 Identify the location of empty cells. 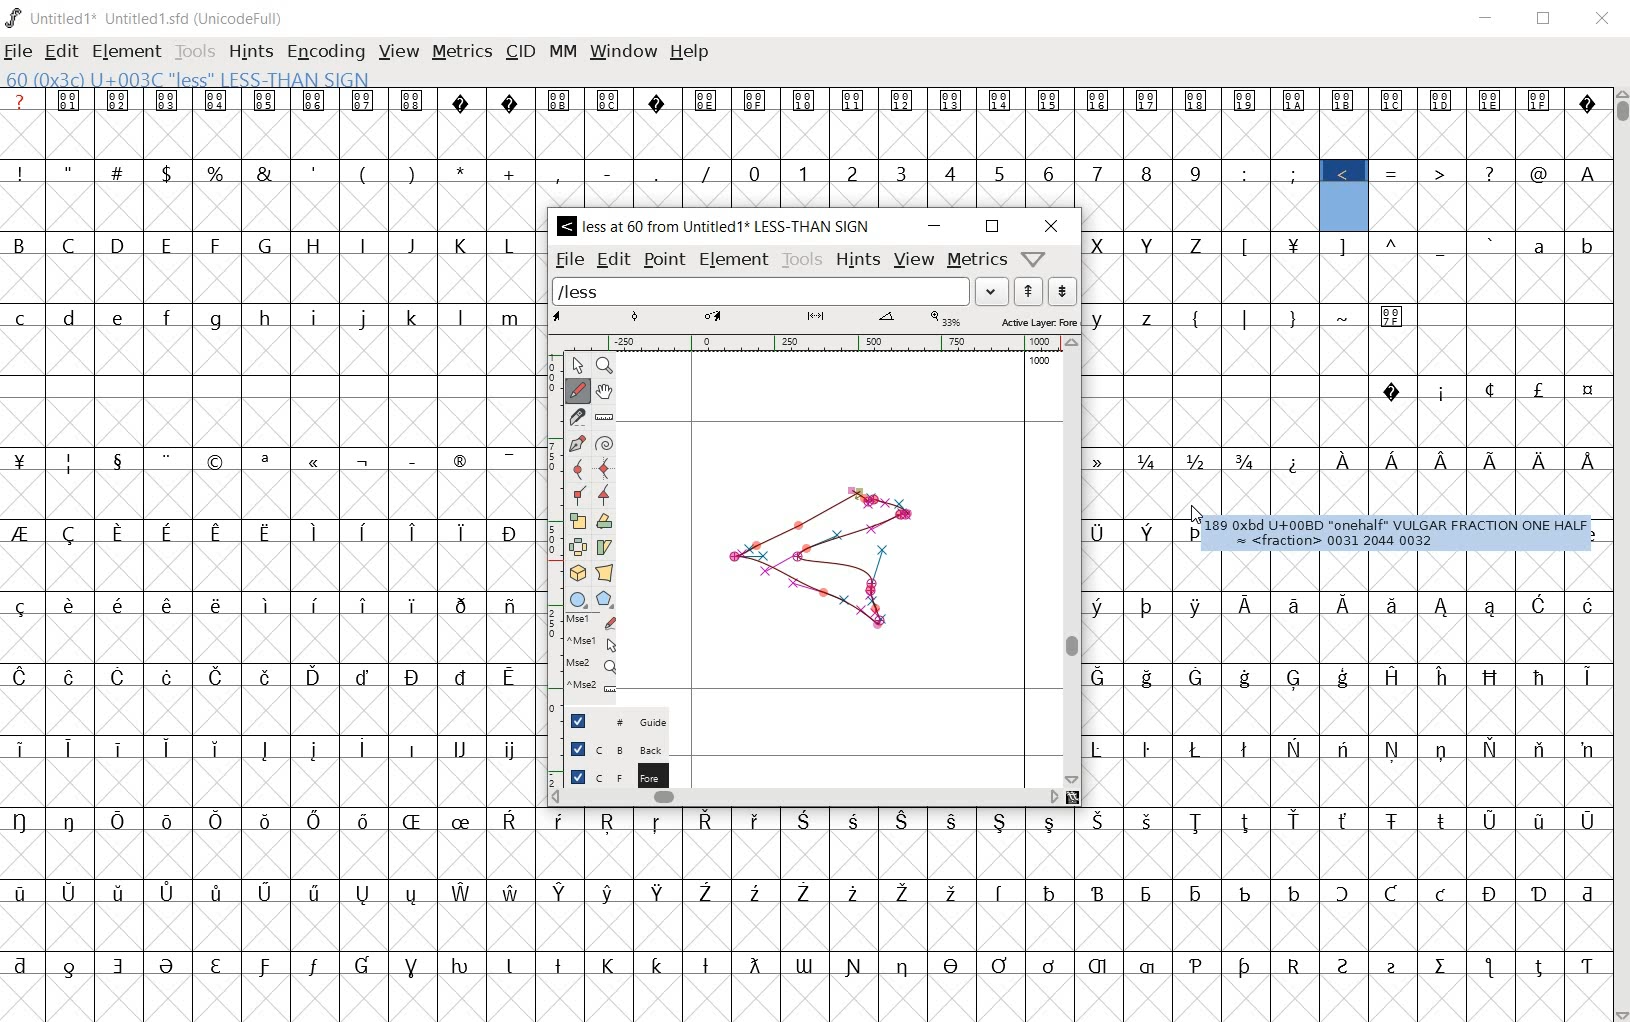
(277, 568).